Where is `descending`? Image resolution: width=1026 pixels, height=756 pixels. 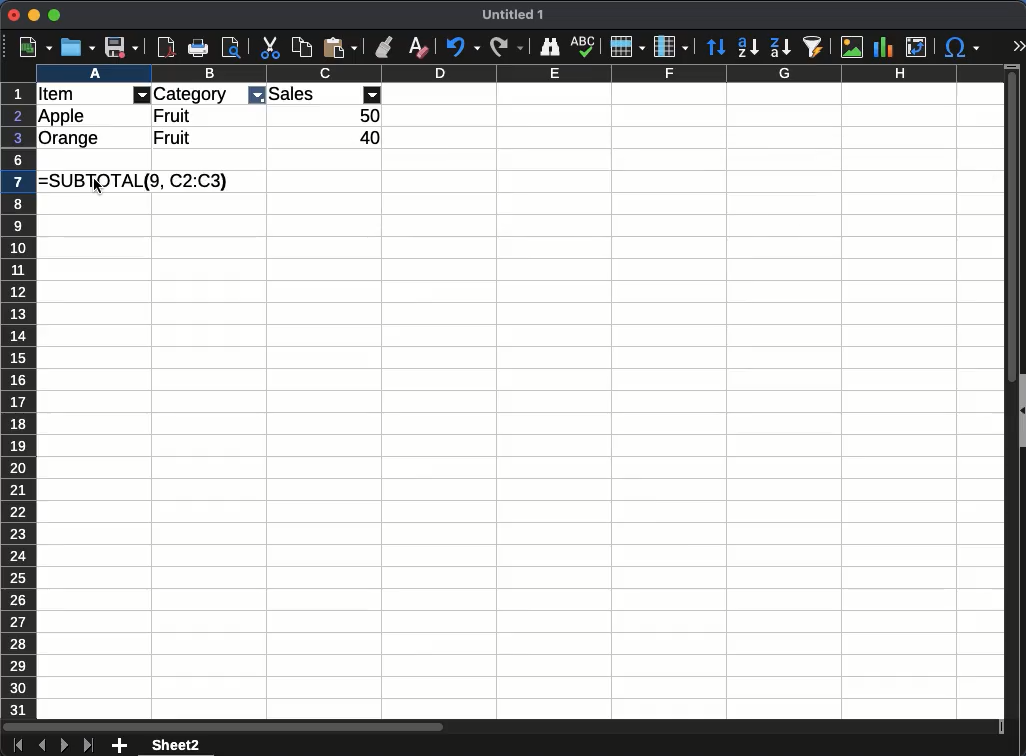
descending is located at coordinates (747, 48).